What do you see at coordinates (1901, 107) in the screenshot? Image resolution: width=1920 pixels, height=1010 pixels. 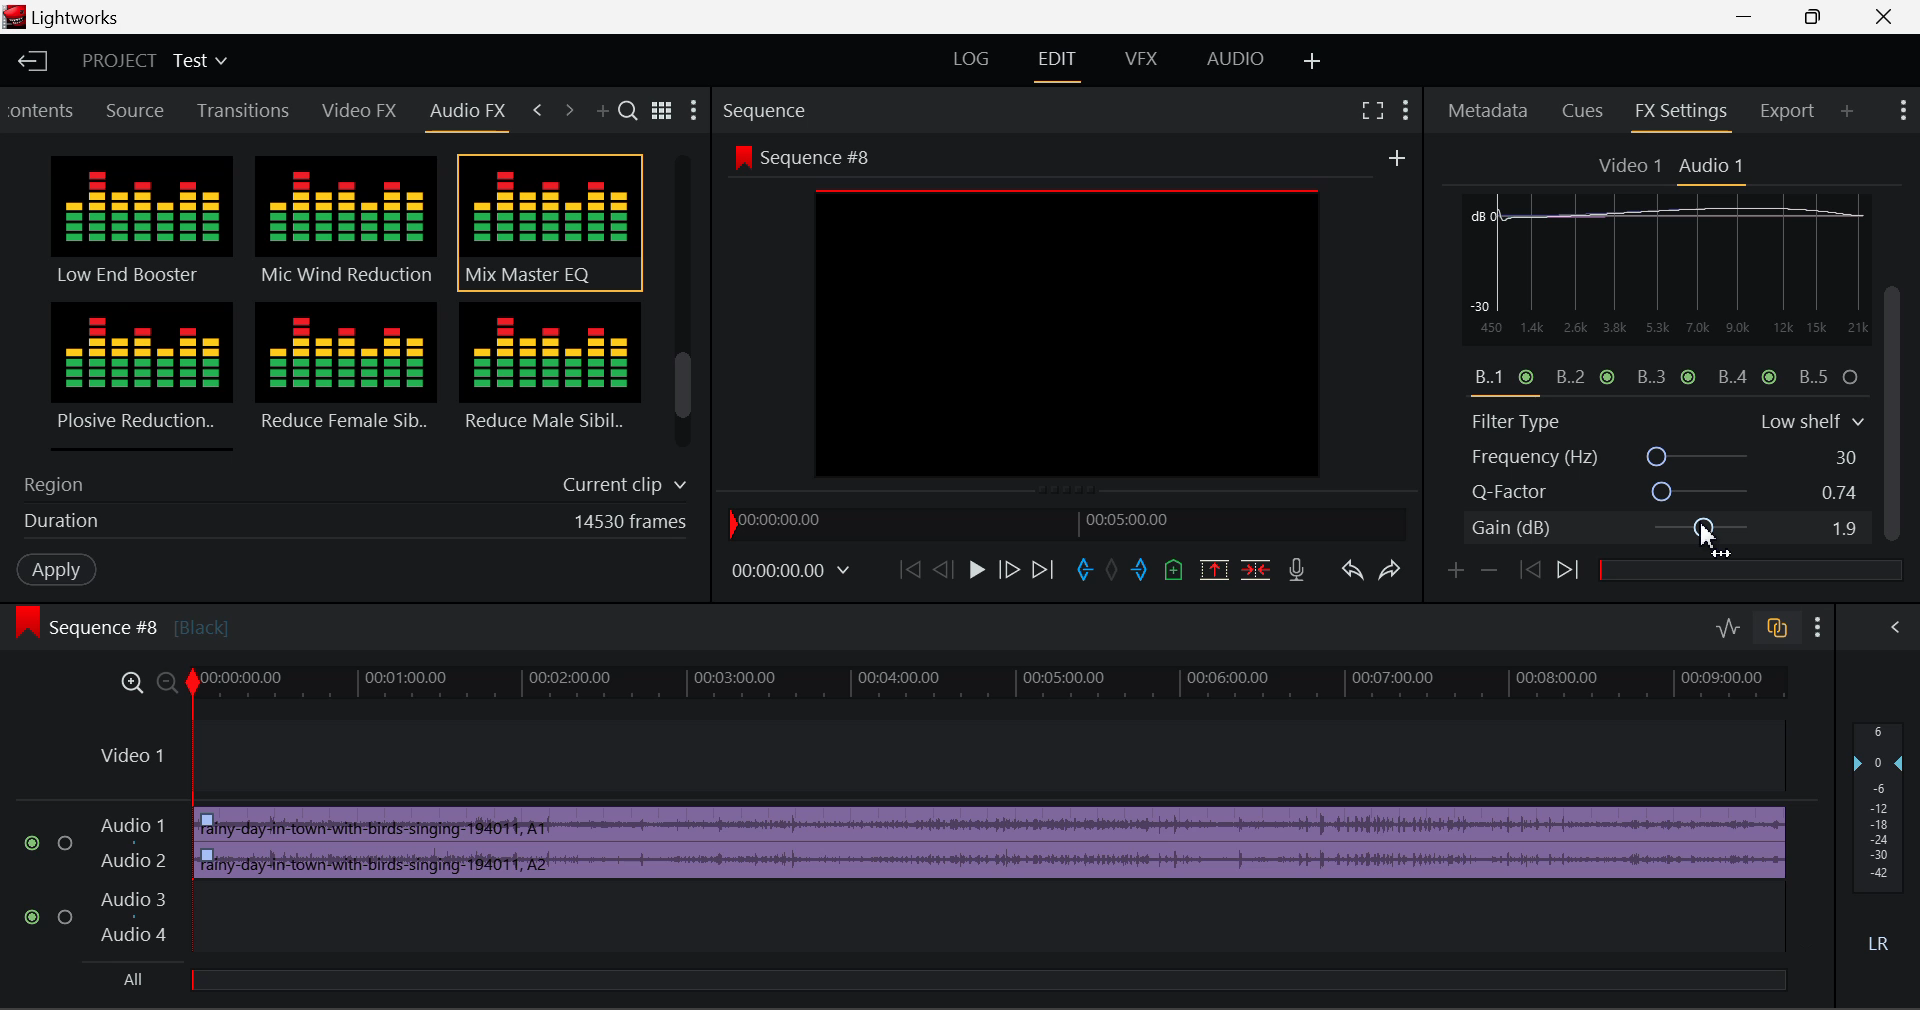 I see `Show Settings` at bounding box center [1901, 107].